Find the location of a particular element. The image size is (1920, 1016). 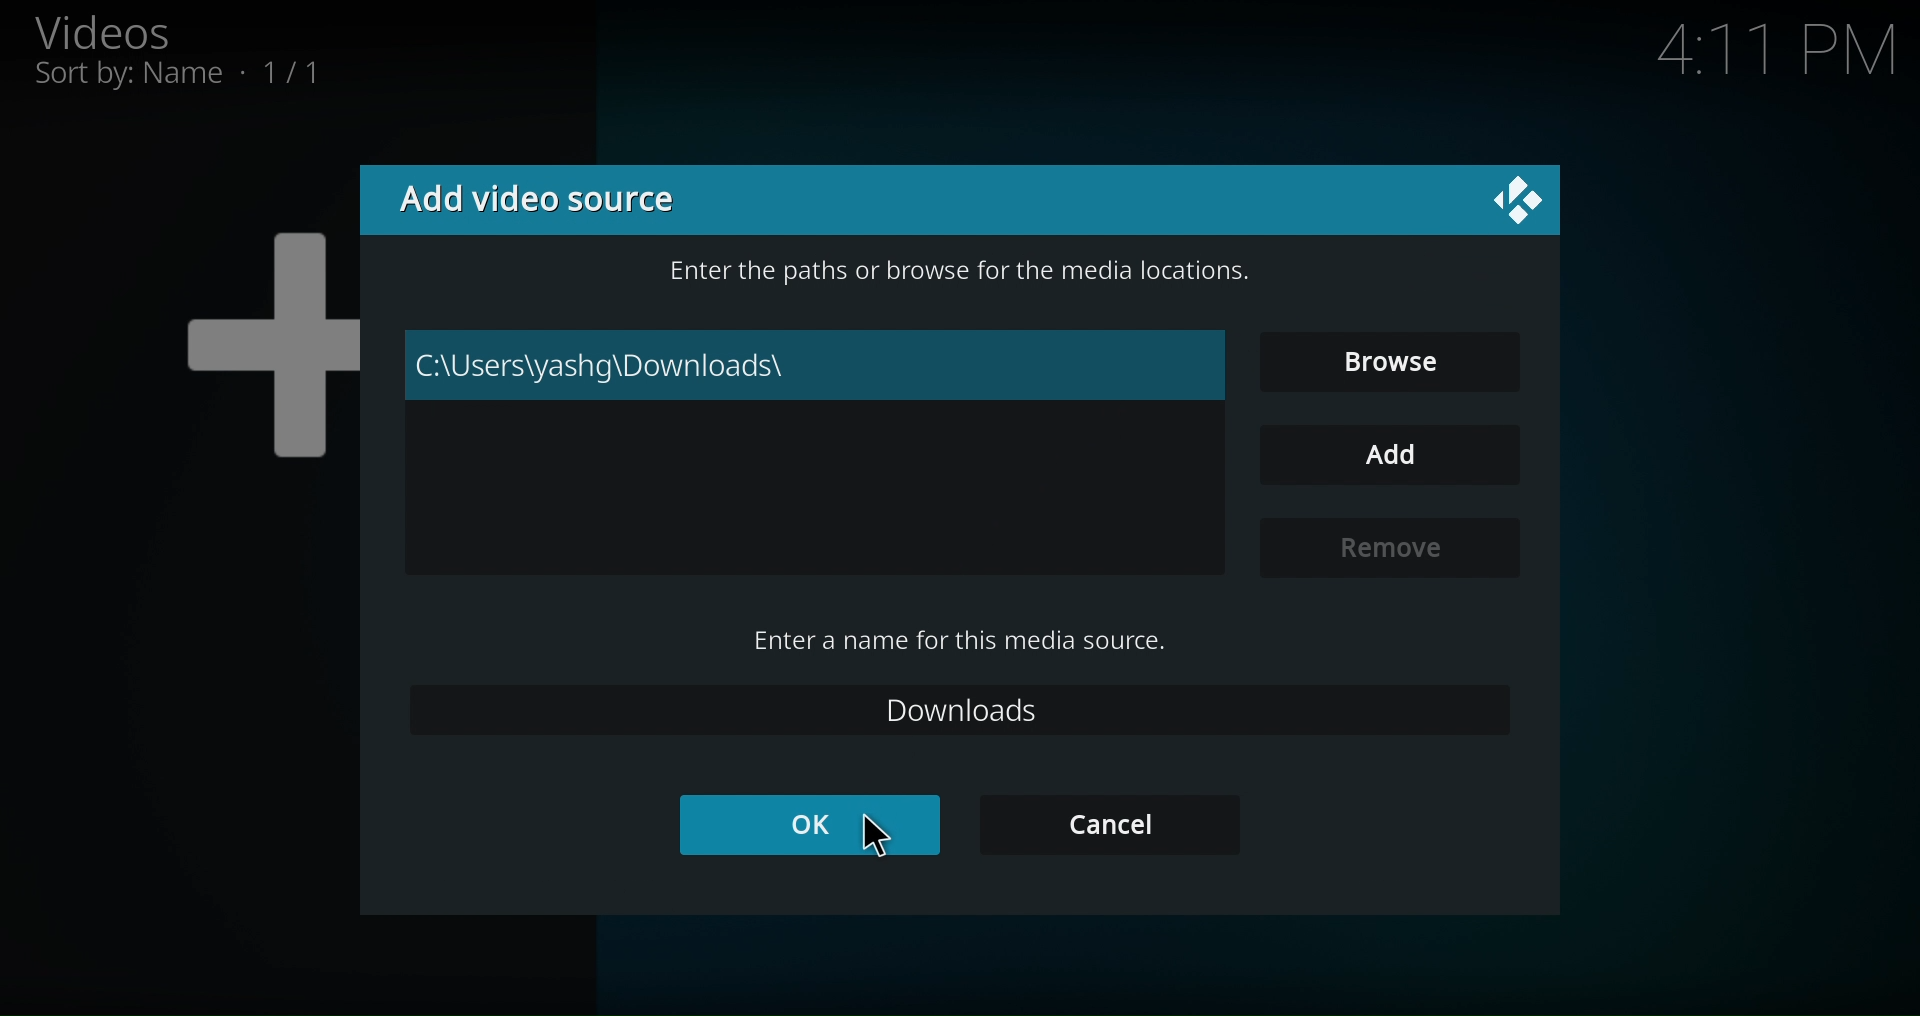

Enter the paths or browser for the media locations. is located at coordinates (963, 269).